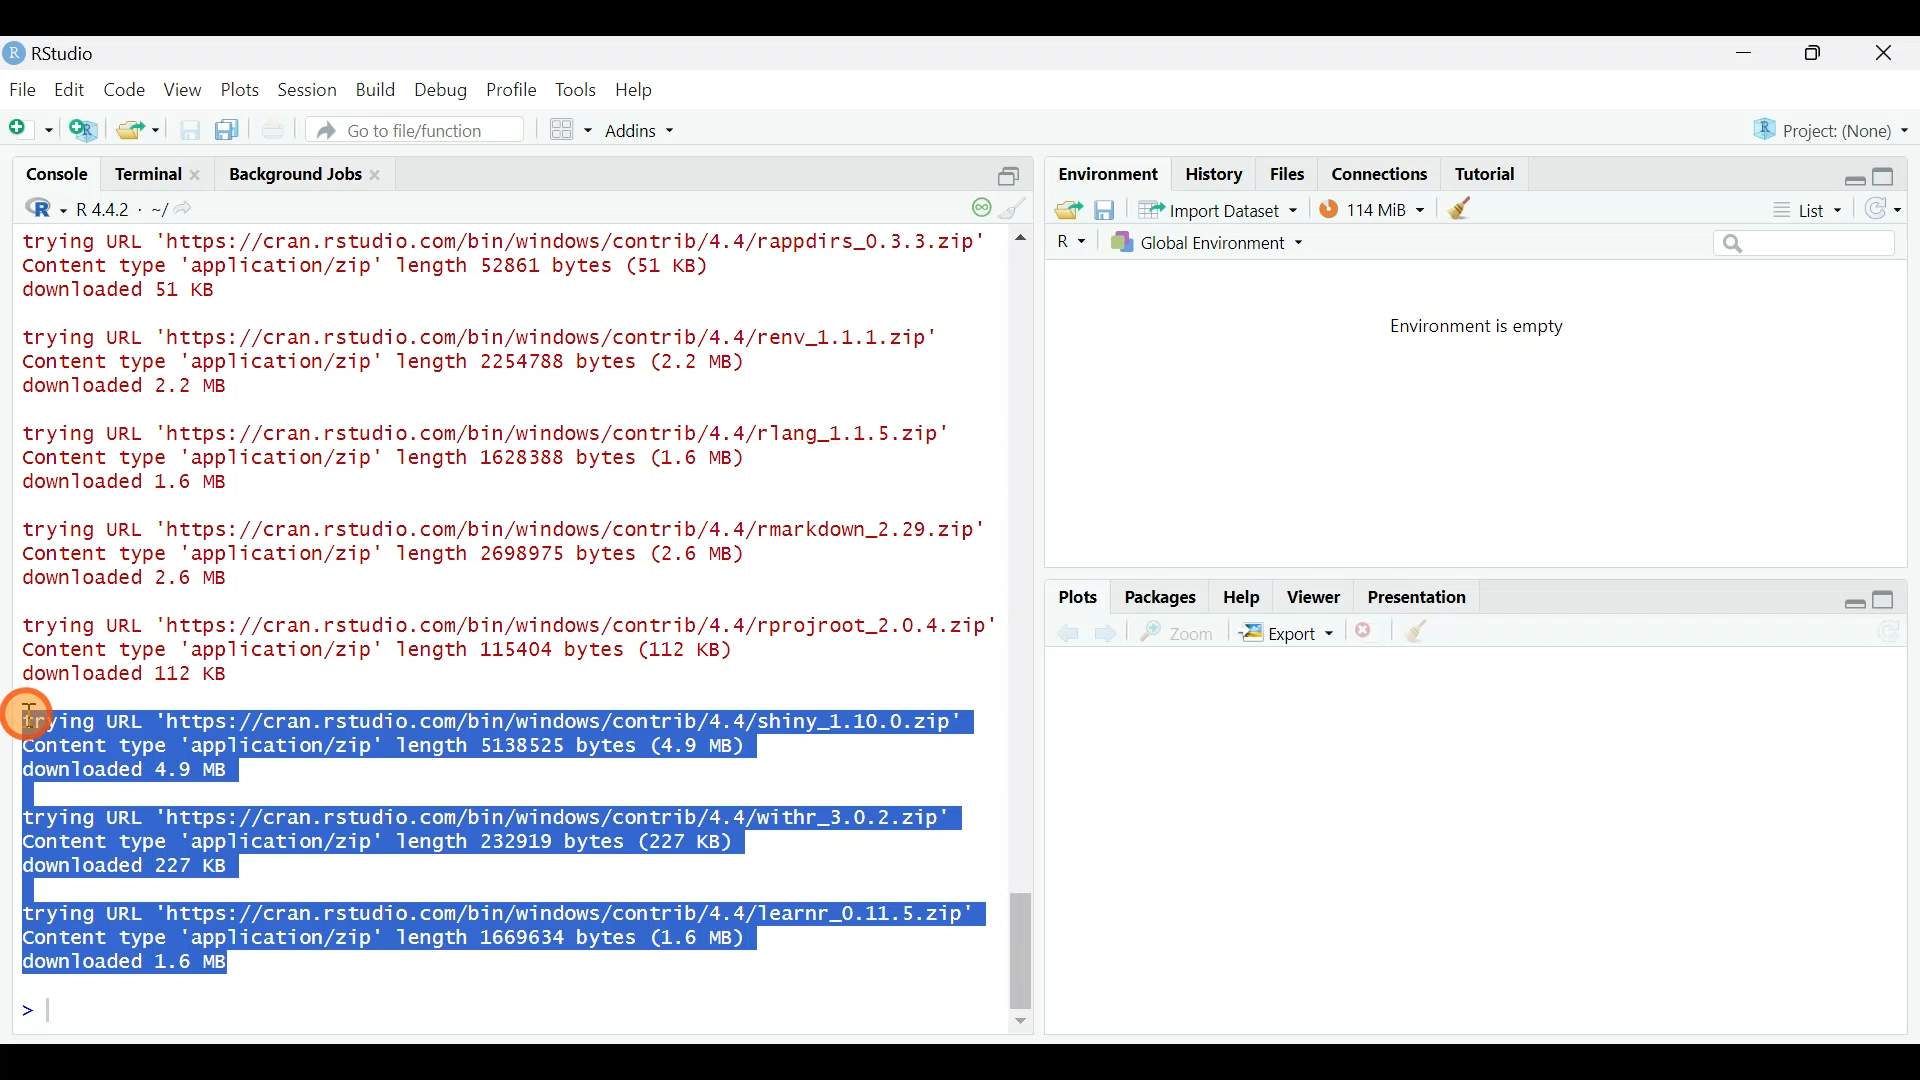 This screenshot has height=1080, width=1920. What do you see at coordinates (311, 89) in the screenshot?
I see `Session` at bounding box center [311, 89].